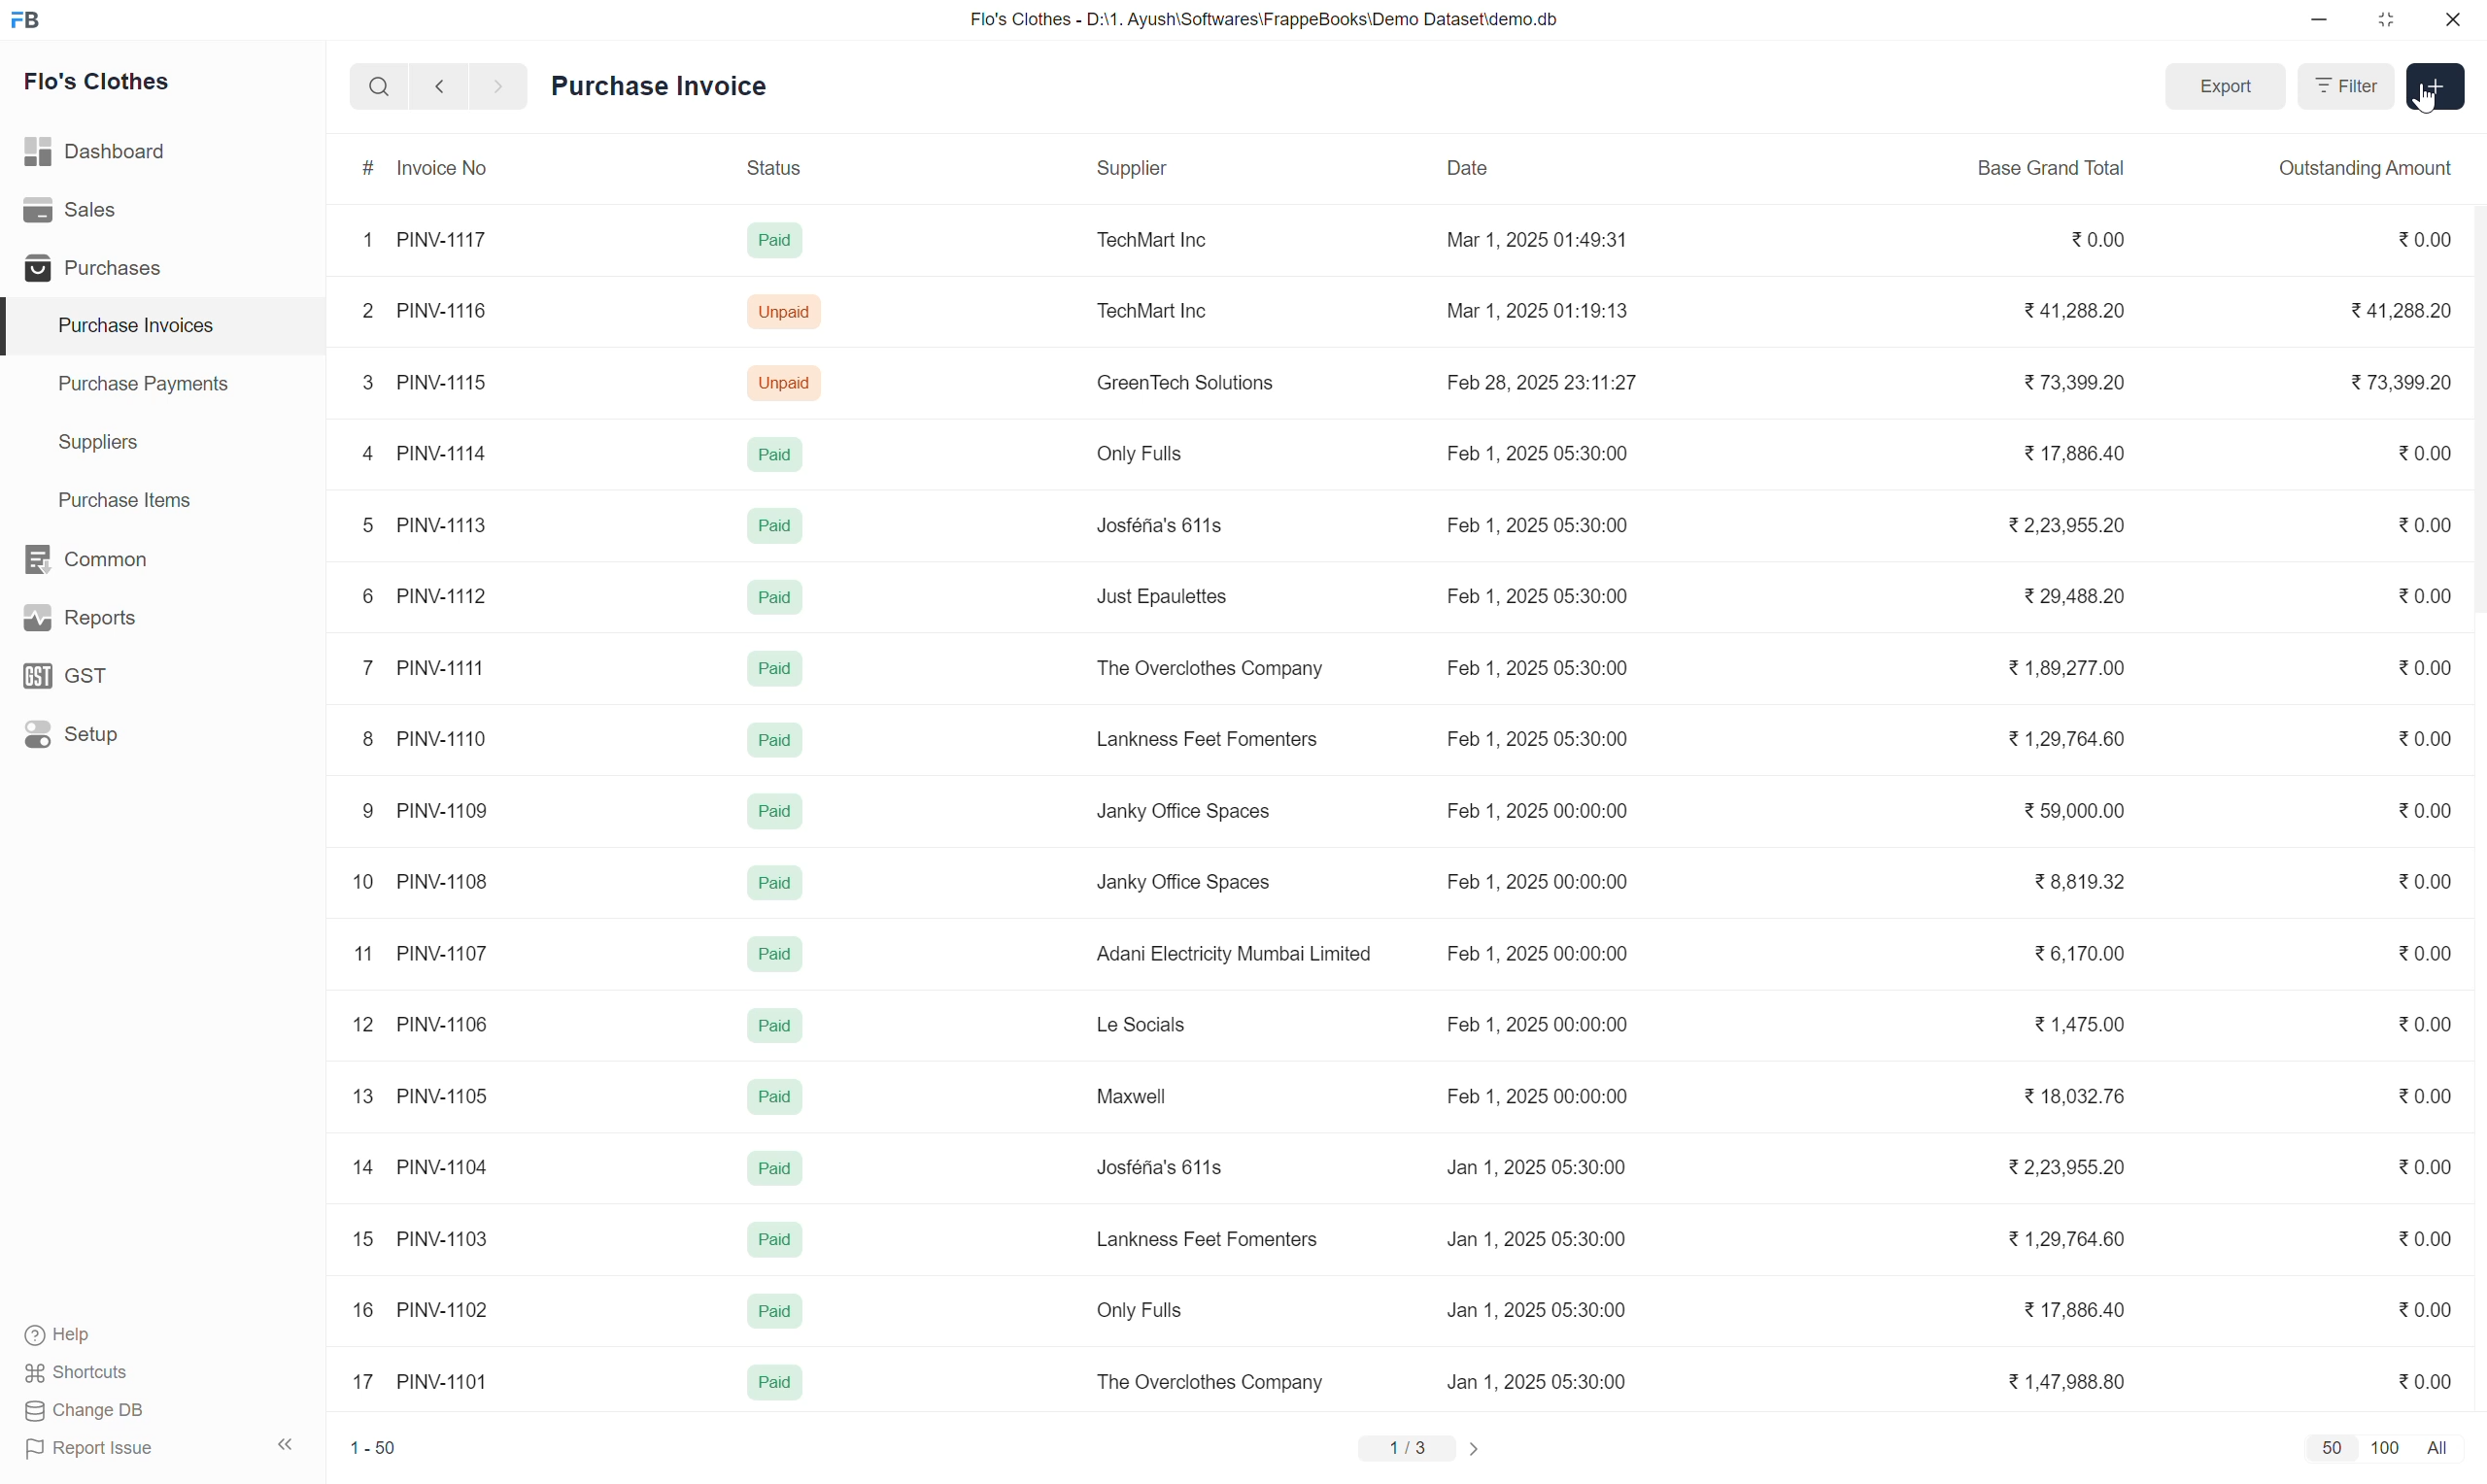  I want to click on 13 PINV-1105, so click(421, 1096).